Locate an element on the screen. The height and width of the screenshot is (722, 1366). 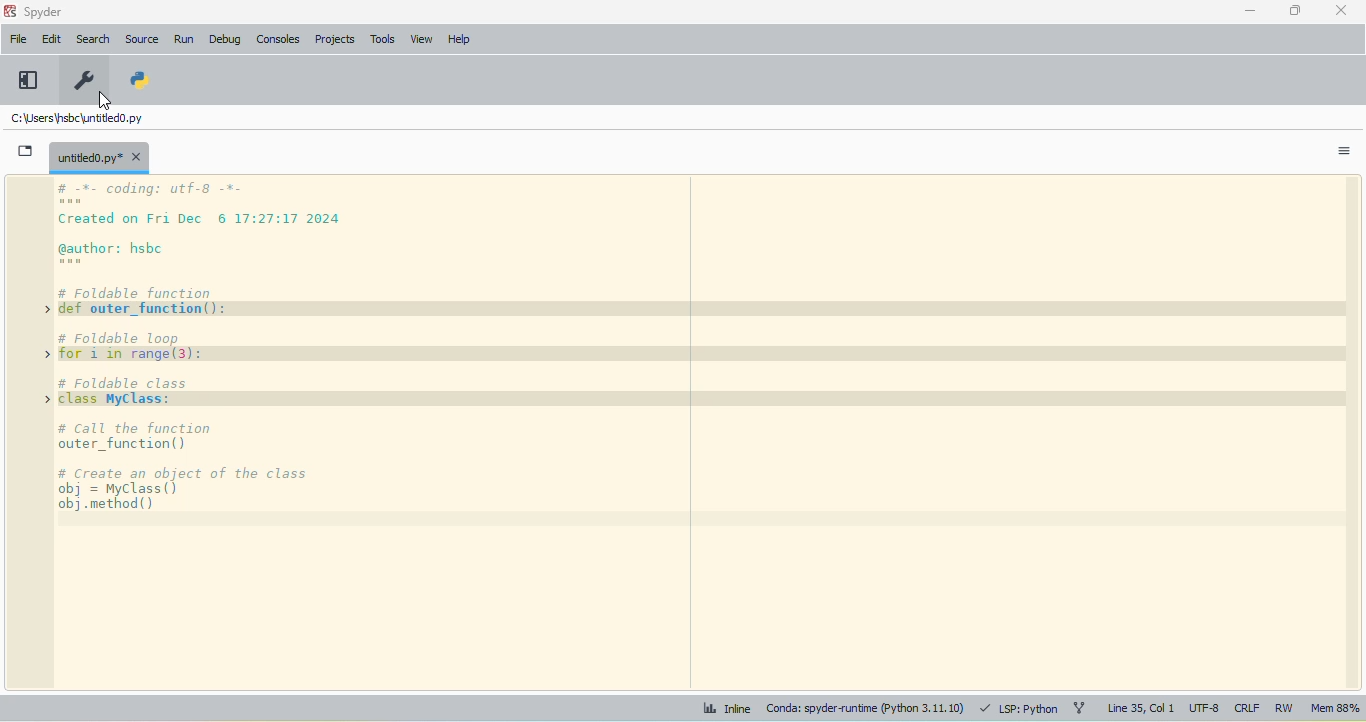
code folding is located at coordinates (44, 358).